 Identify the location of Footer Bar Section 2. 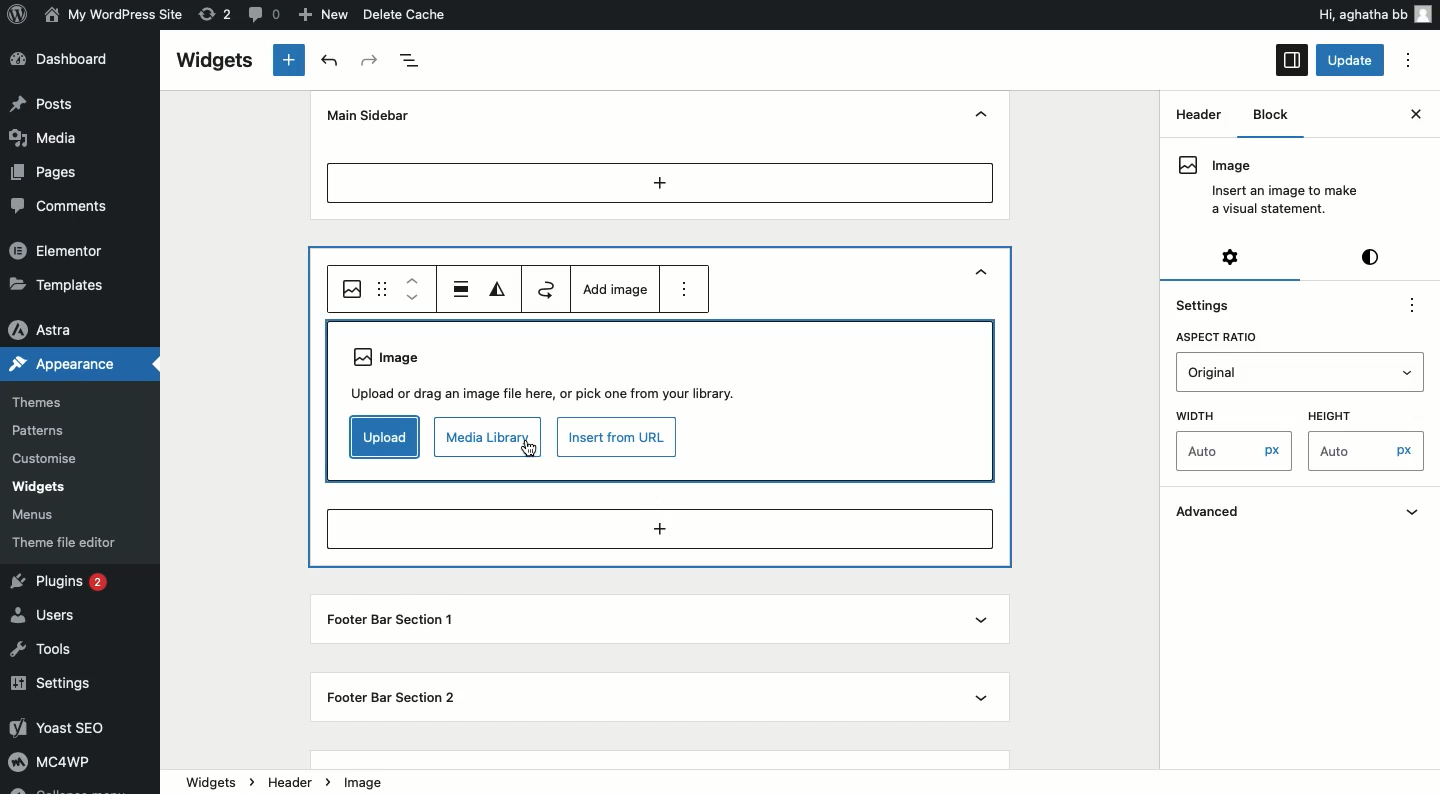
(400, 696).